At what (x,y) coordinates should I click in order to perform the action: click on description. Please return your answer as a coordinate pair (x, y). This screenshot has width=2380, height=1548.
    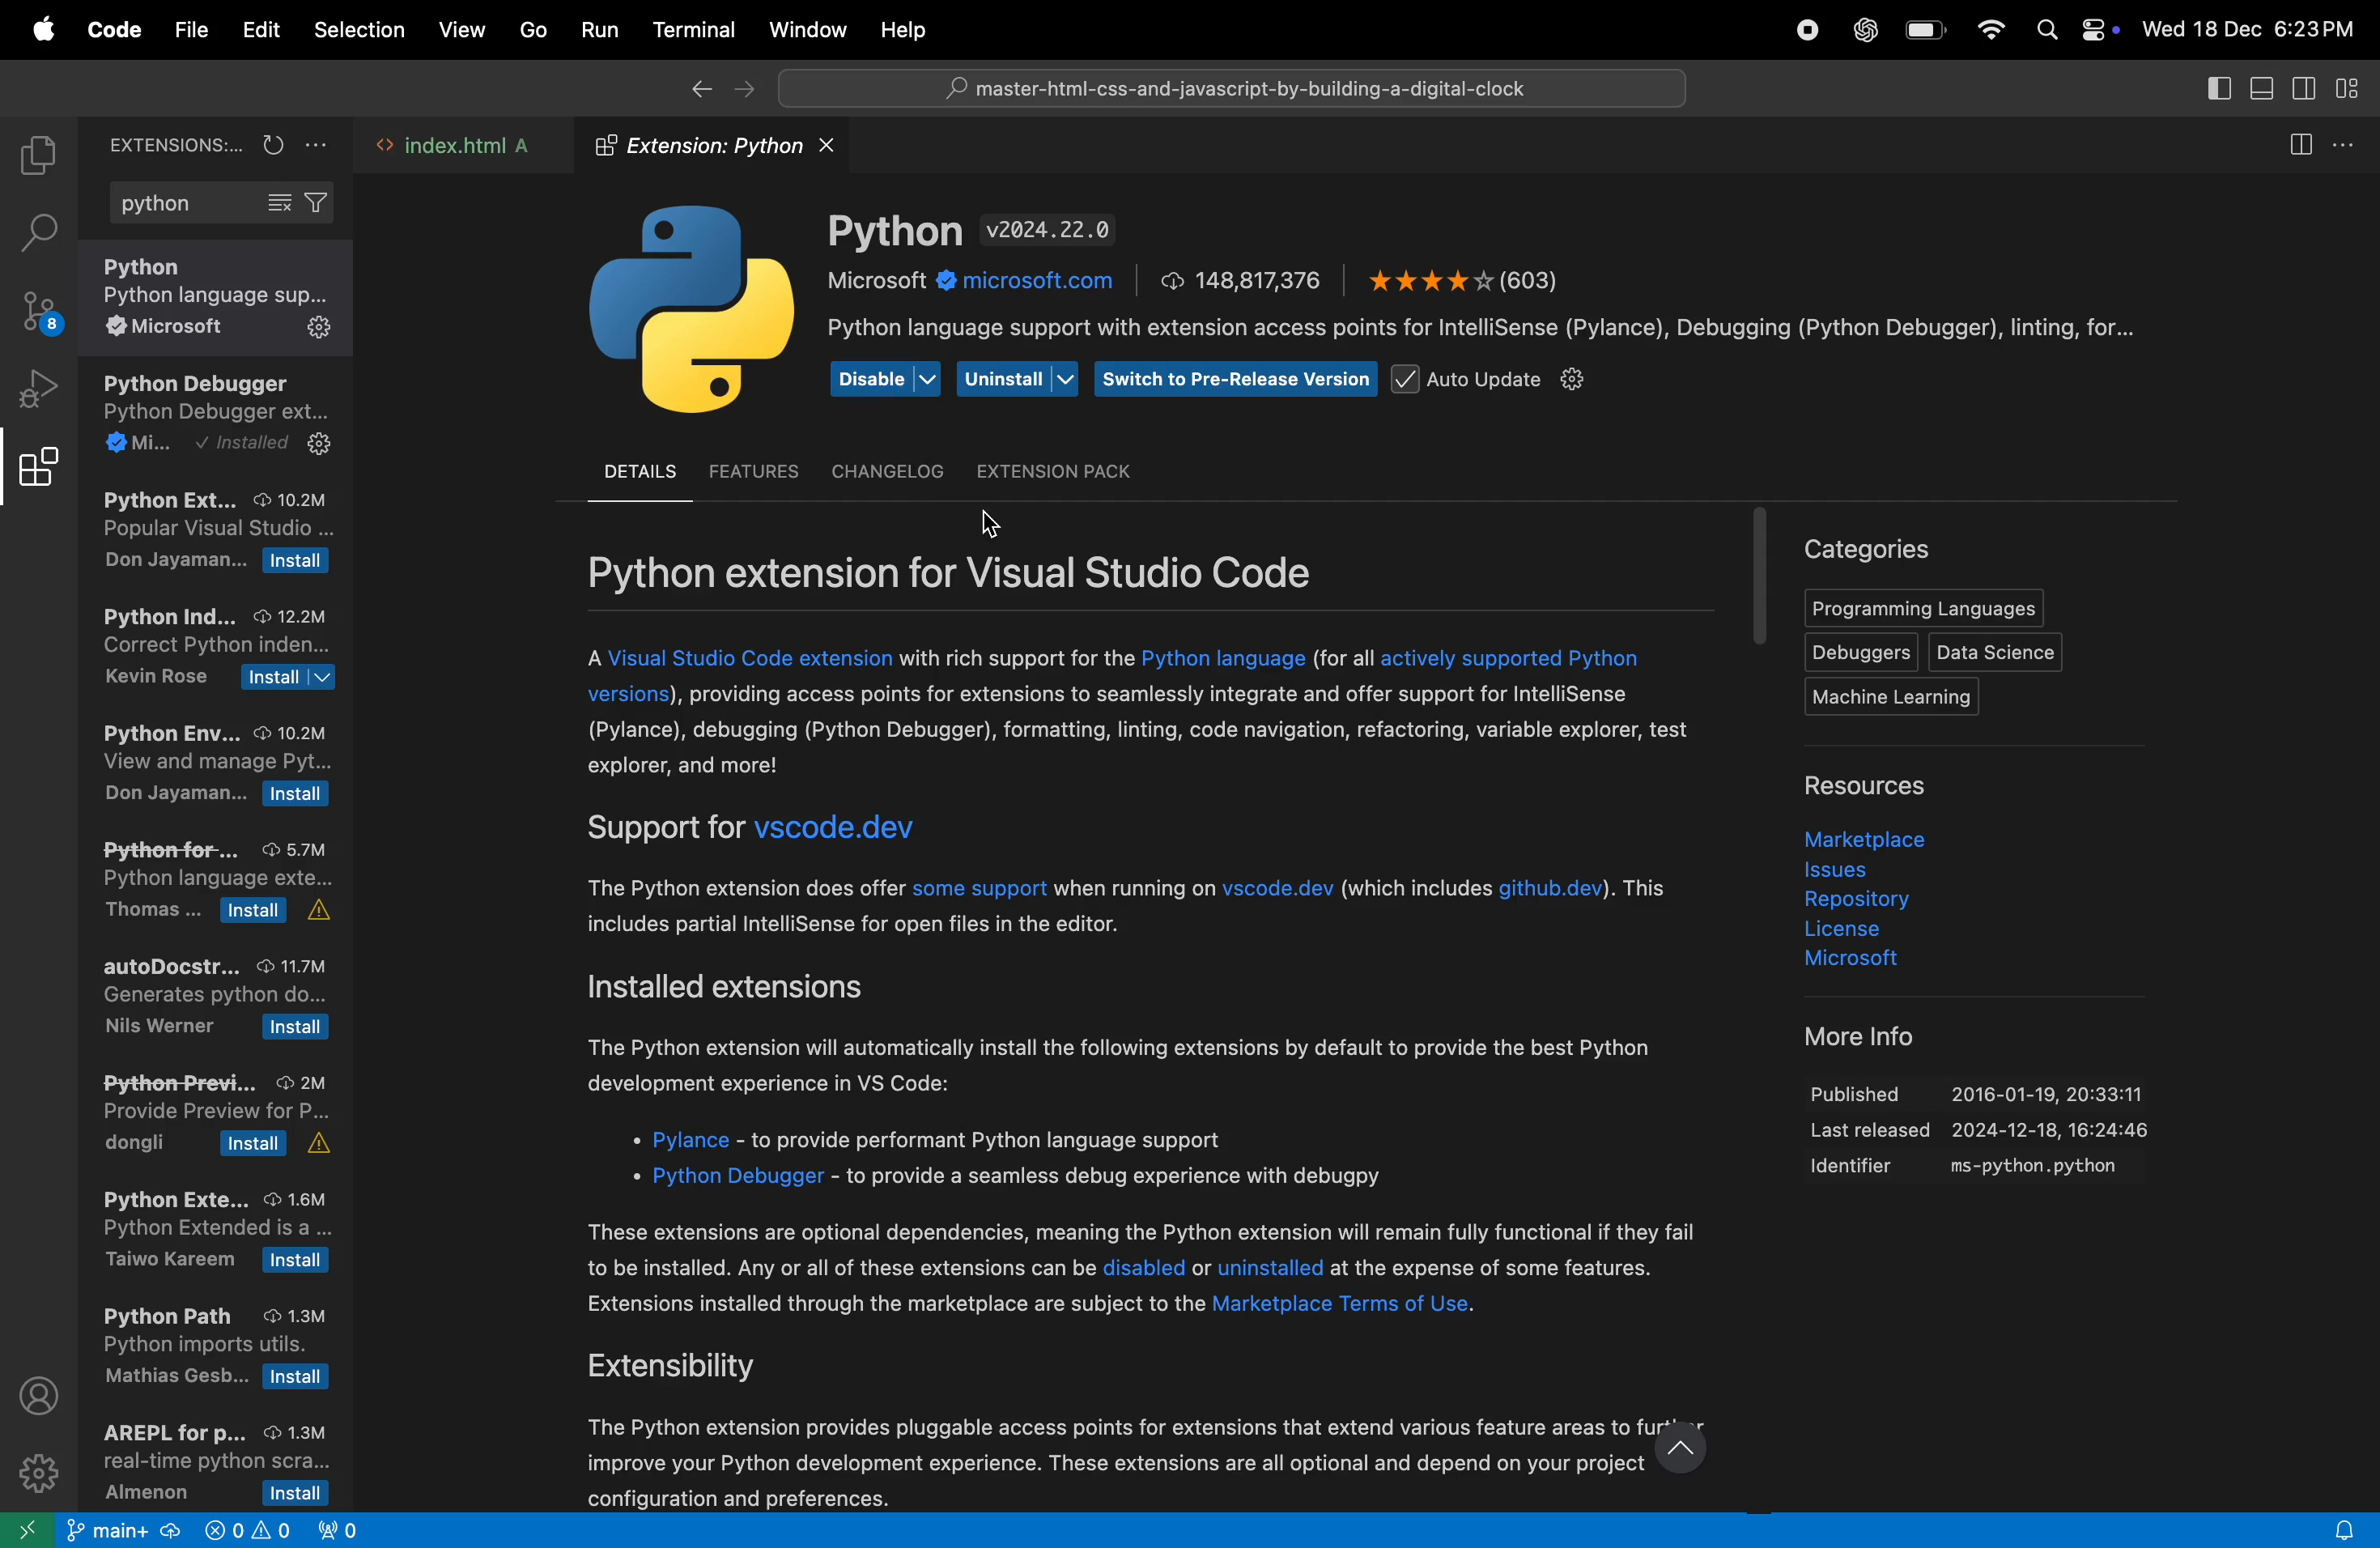
    Looking at the image, I should click on (1497, 330).